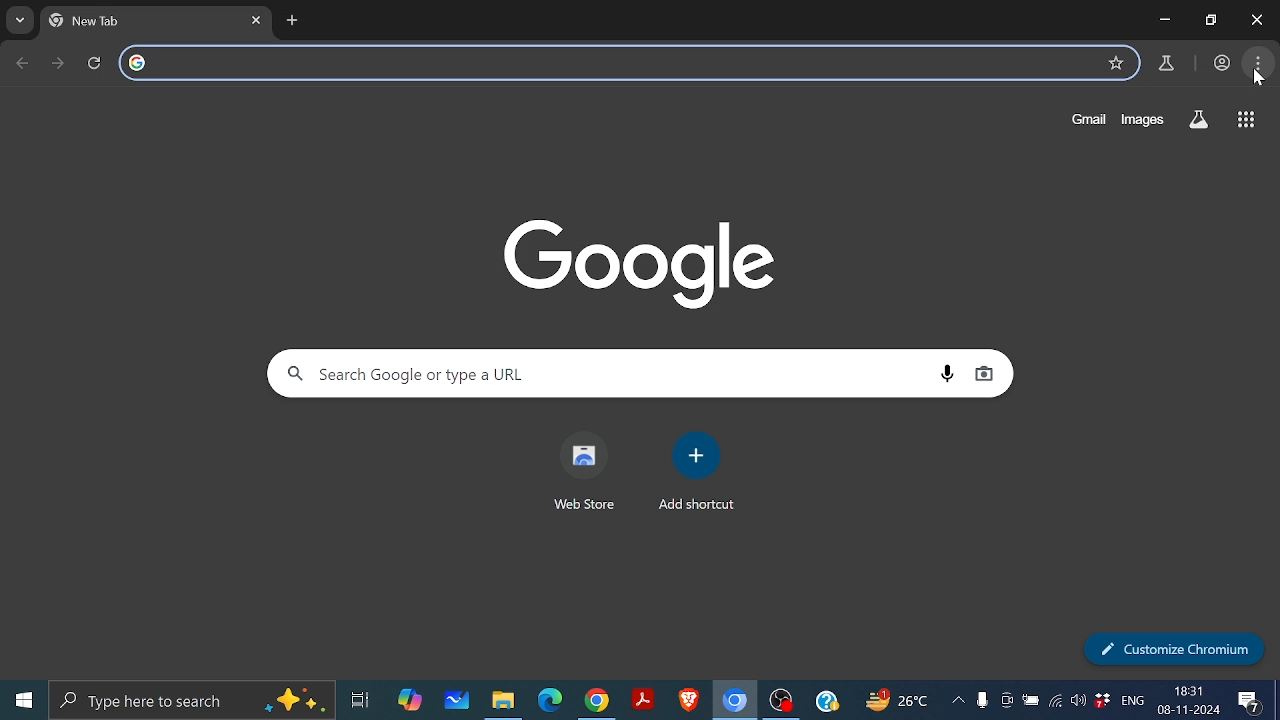  I want to click on sound, so click(1078, 704).